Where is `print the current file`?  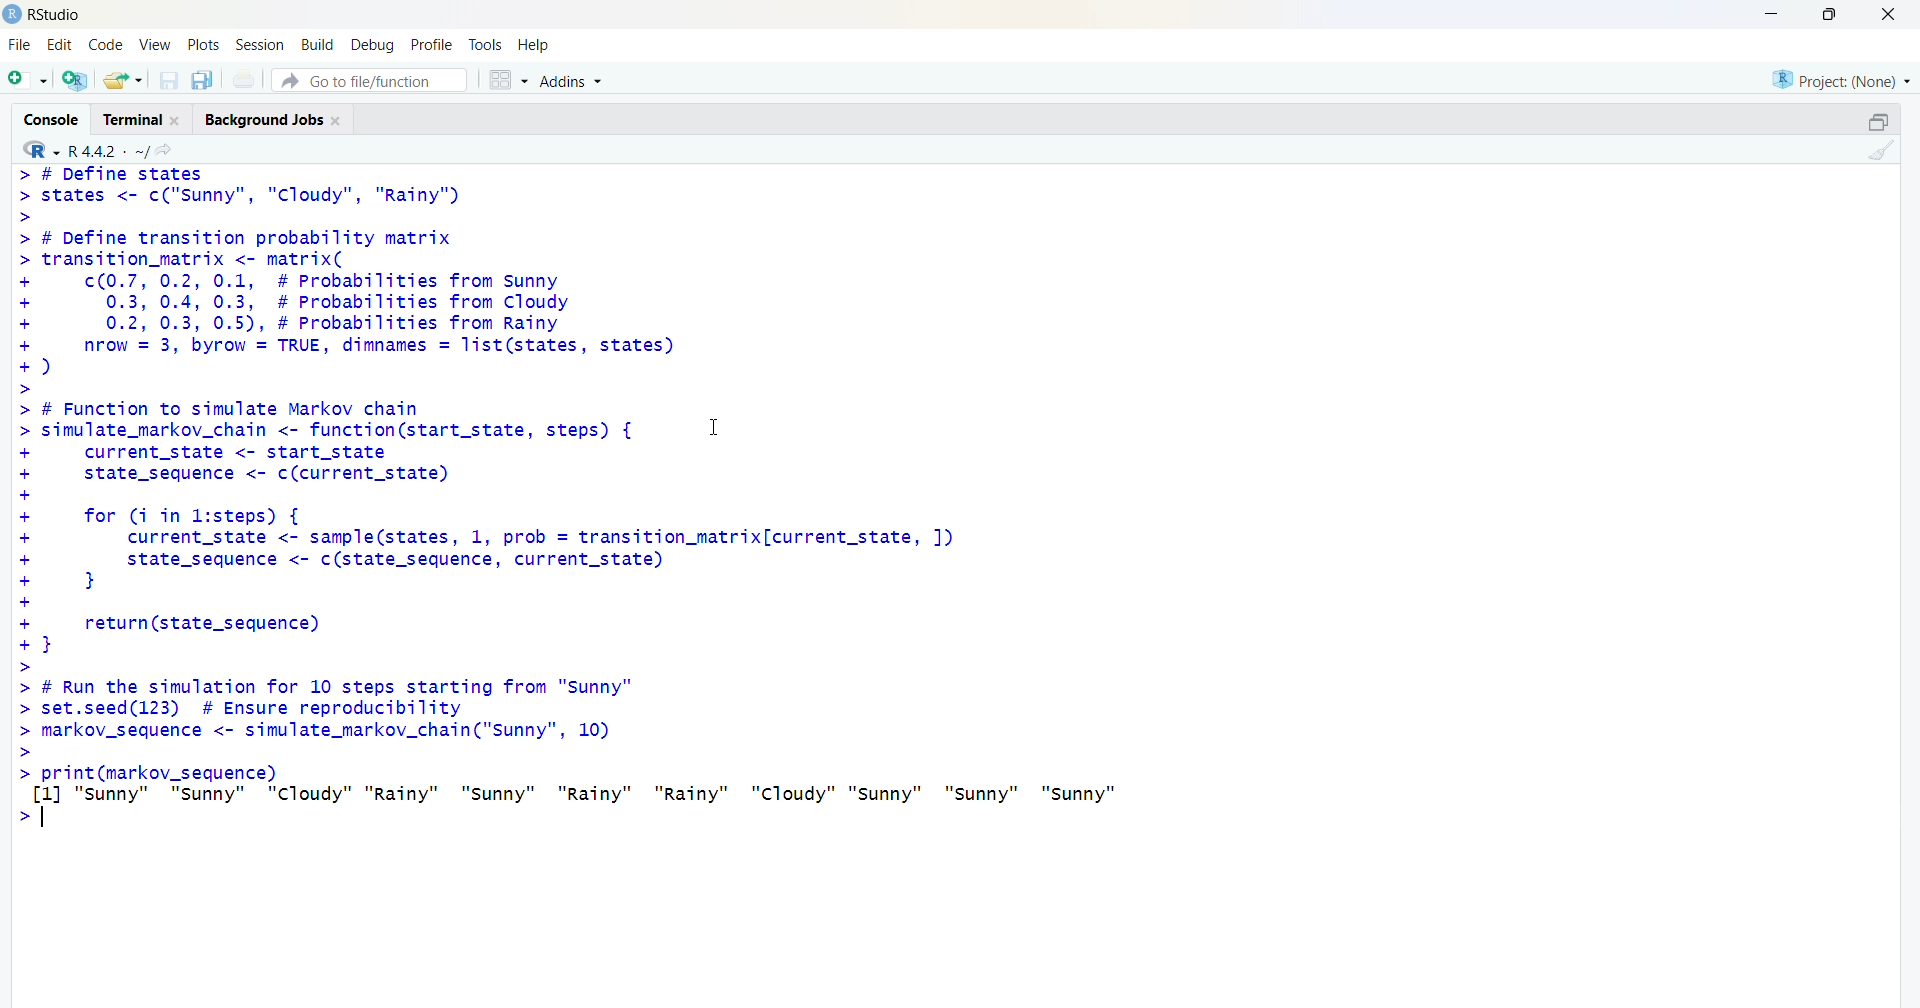 print the current file is located at coordinates (248, 79).